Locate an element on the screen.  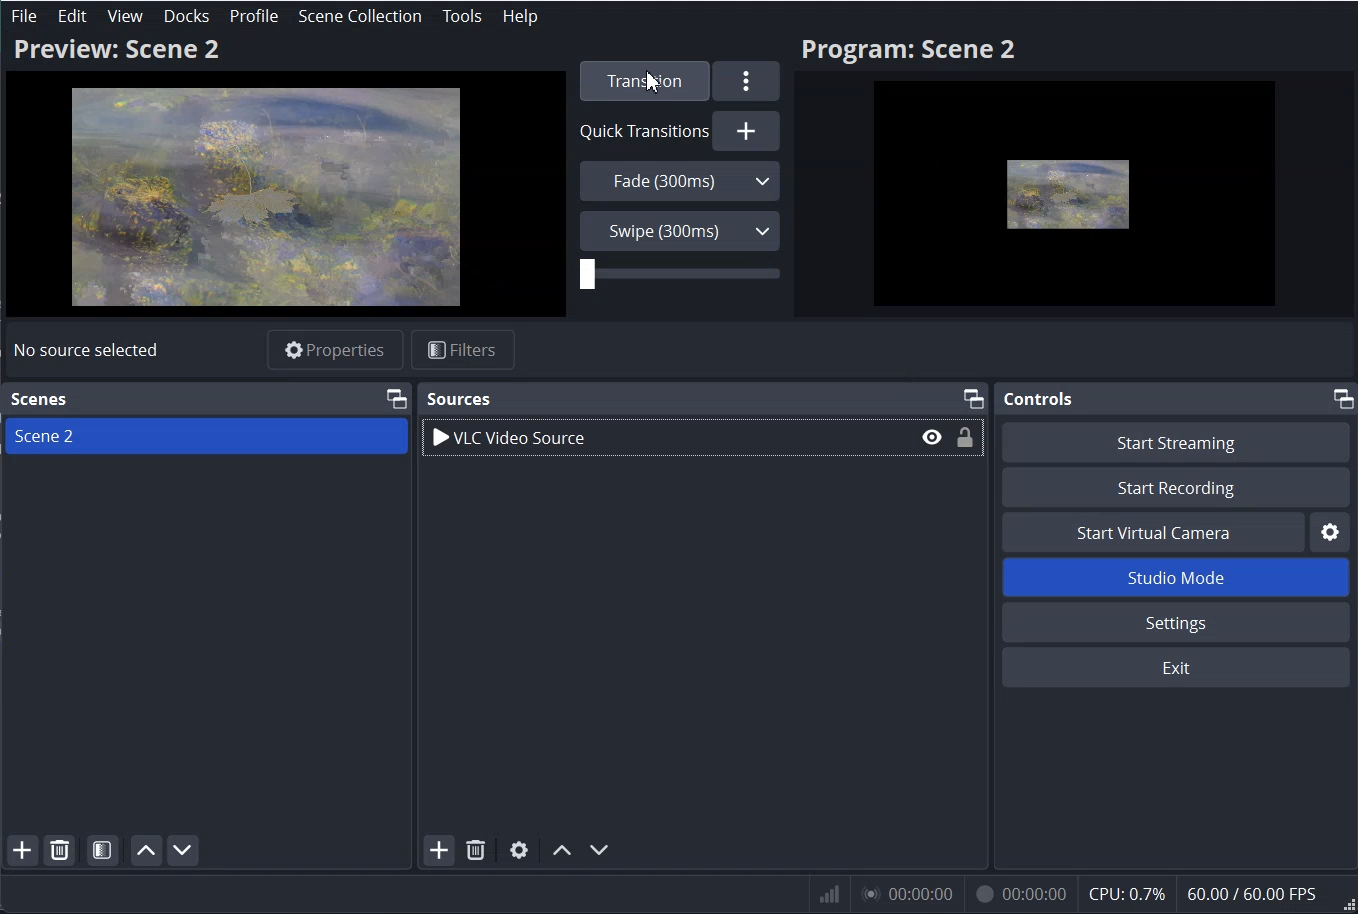
Start Recording is located at coordinates (1177, 486).